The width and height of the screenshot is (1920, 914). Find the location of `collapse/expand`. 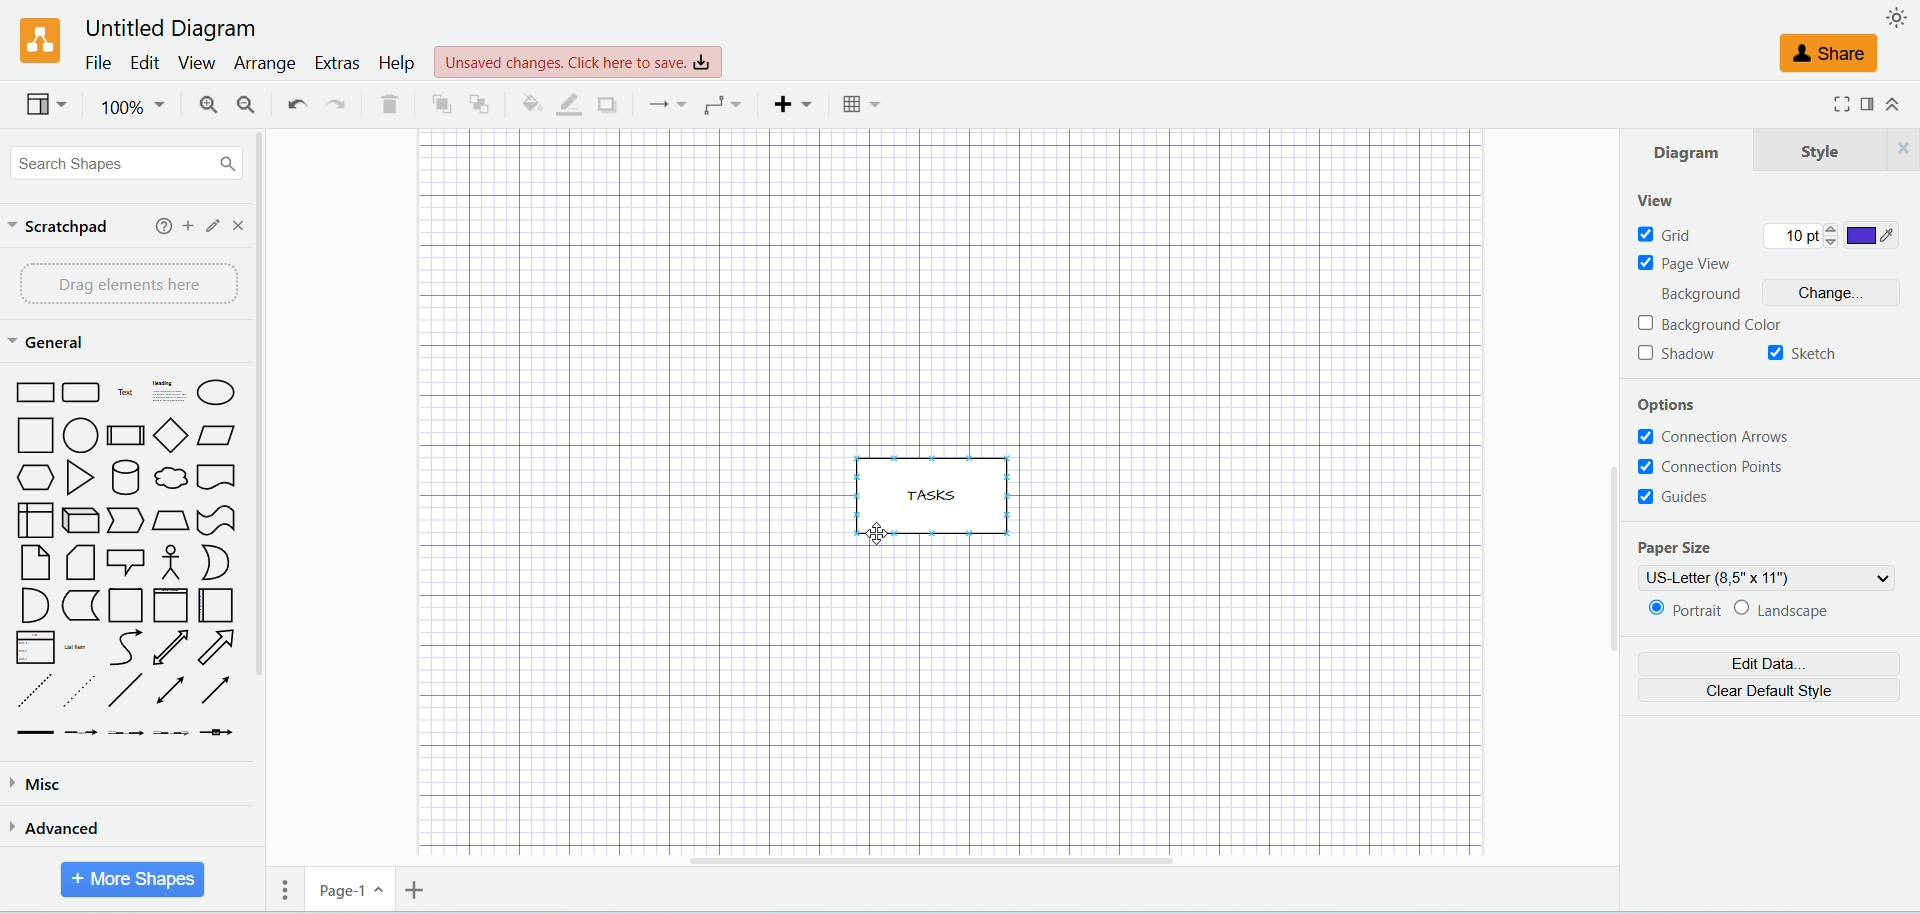

collapse/expand is located at coordinates (1893, 103).